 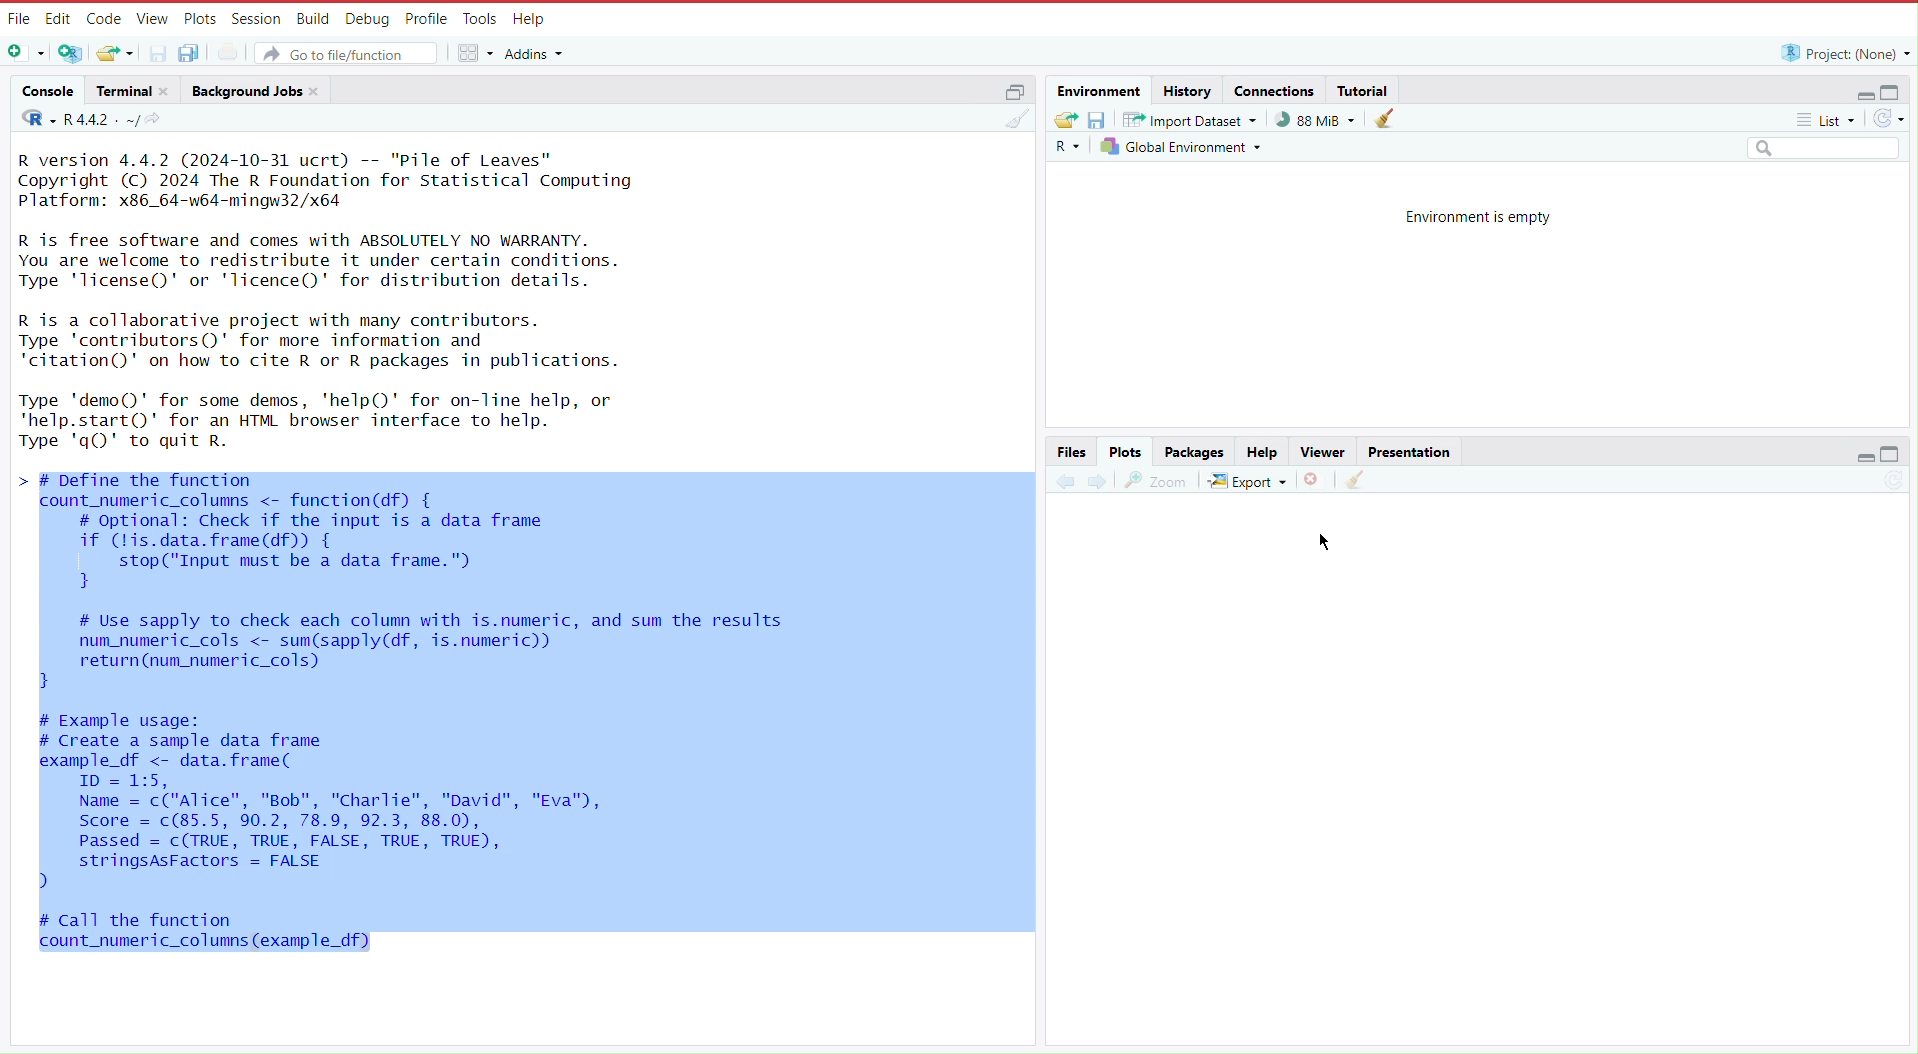 I want to click on Build, so click(x=312, y=17).